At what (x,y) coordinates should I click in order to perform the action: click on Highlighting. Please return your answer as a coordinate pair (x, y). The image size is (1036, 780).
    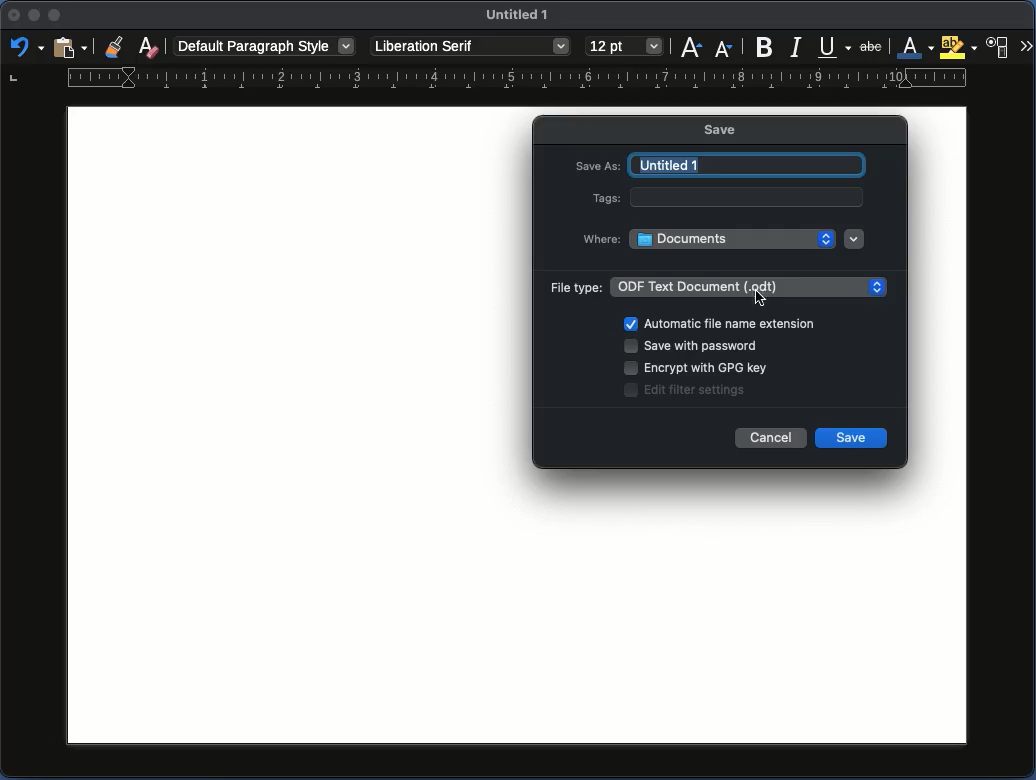
    Looking at the image, I should click on (960, 47).